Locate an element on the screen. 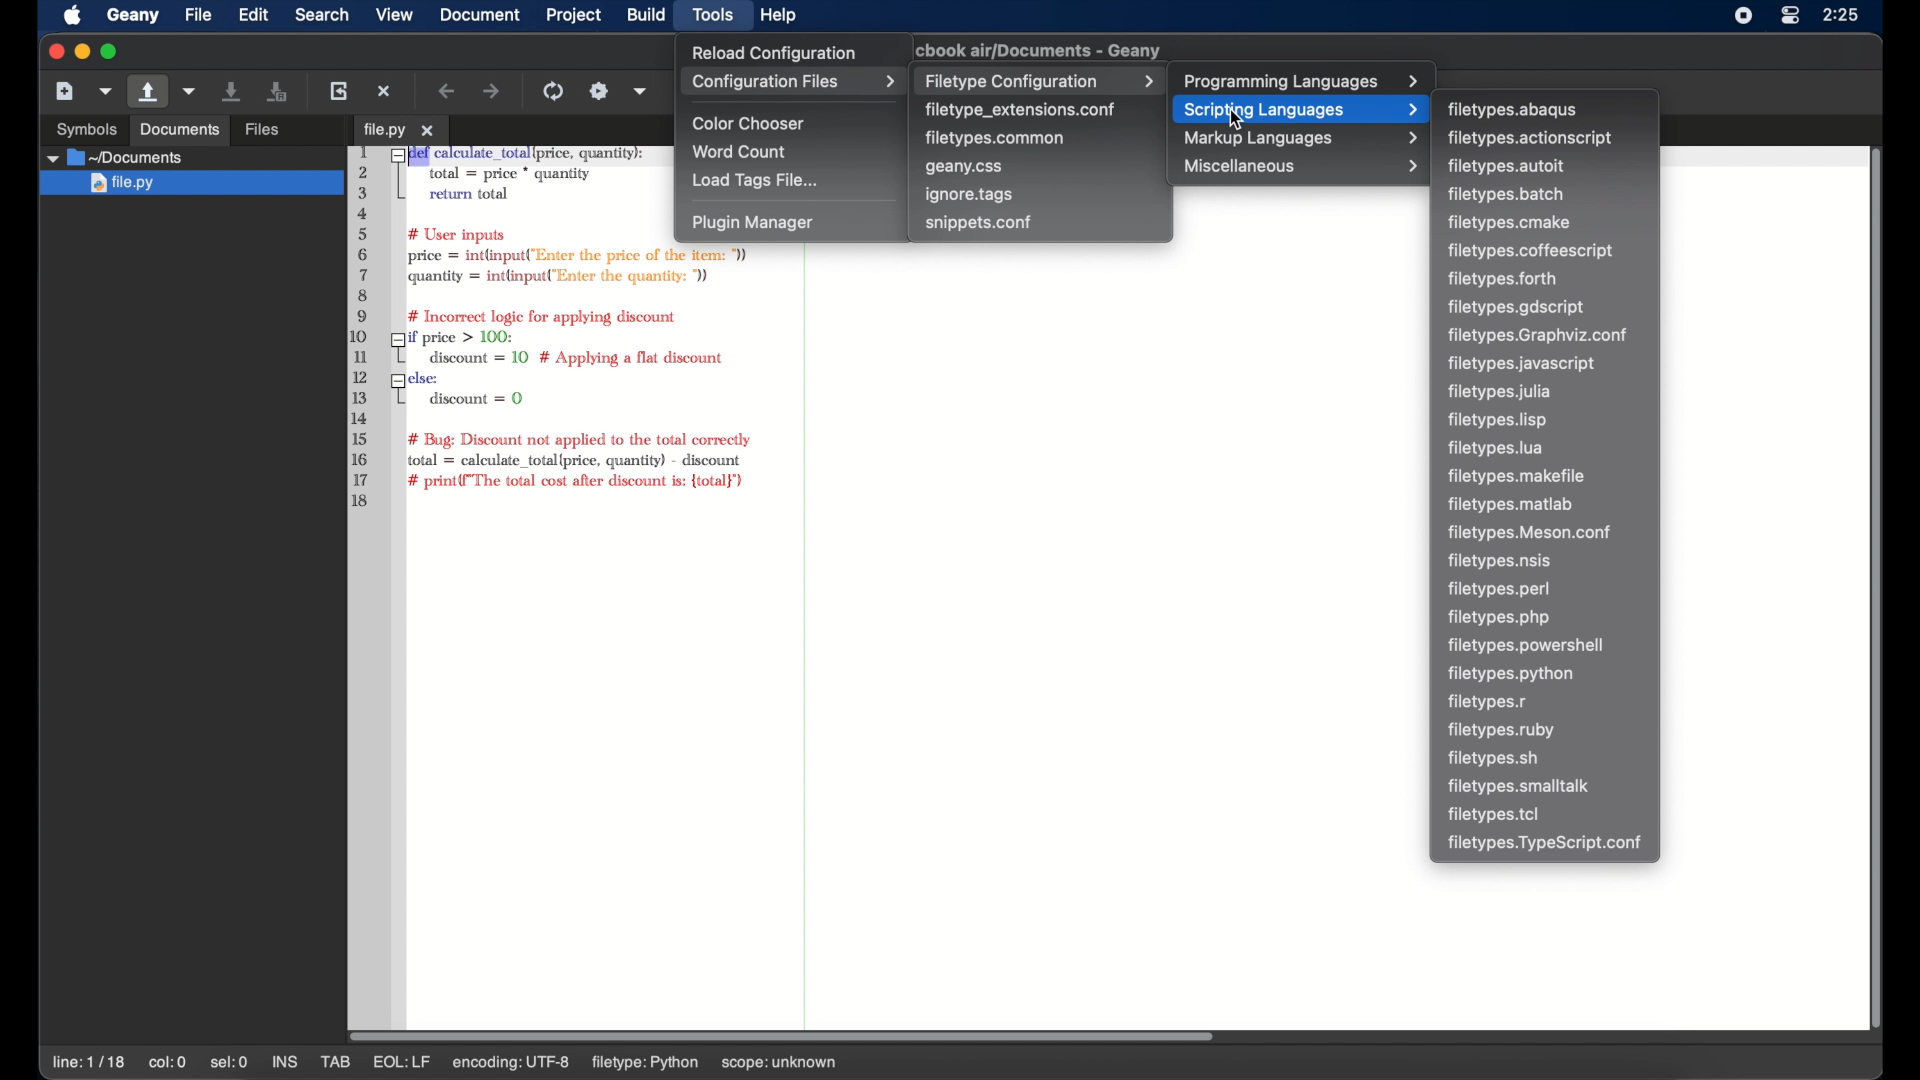 This screenshot has height=1080, width=1920. filetypes is located at coordinates (1530, 251).